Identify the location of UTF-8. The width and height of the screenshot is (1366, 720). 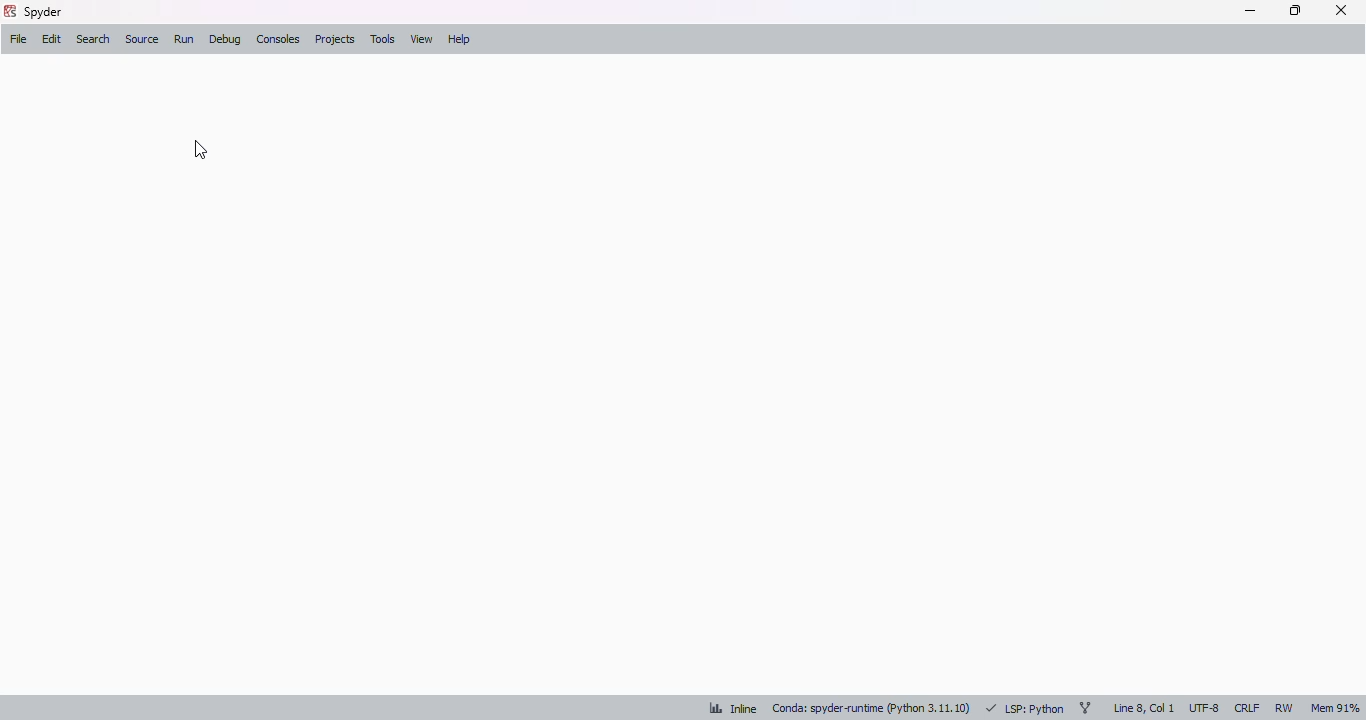
(1205, 708).